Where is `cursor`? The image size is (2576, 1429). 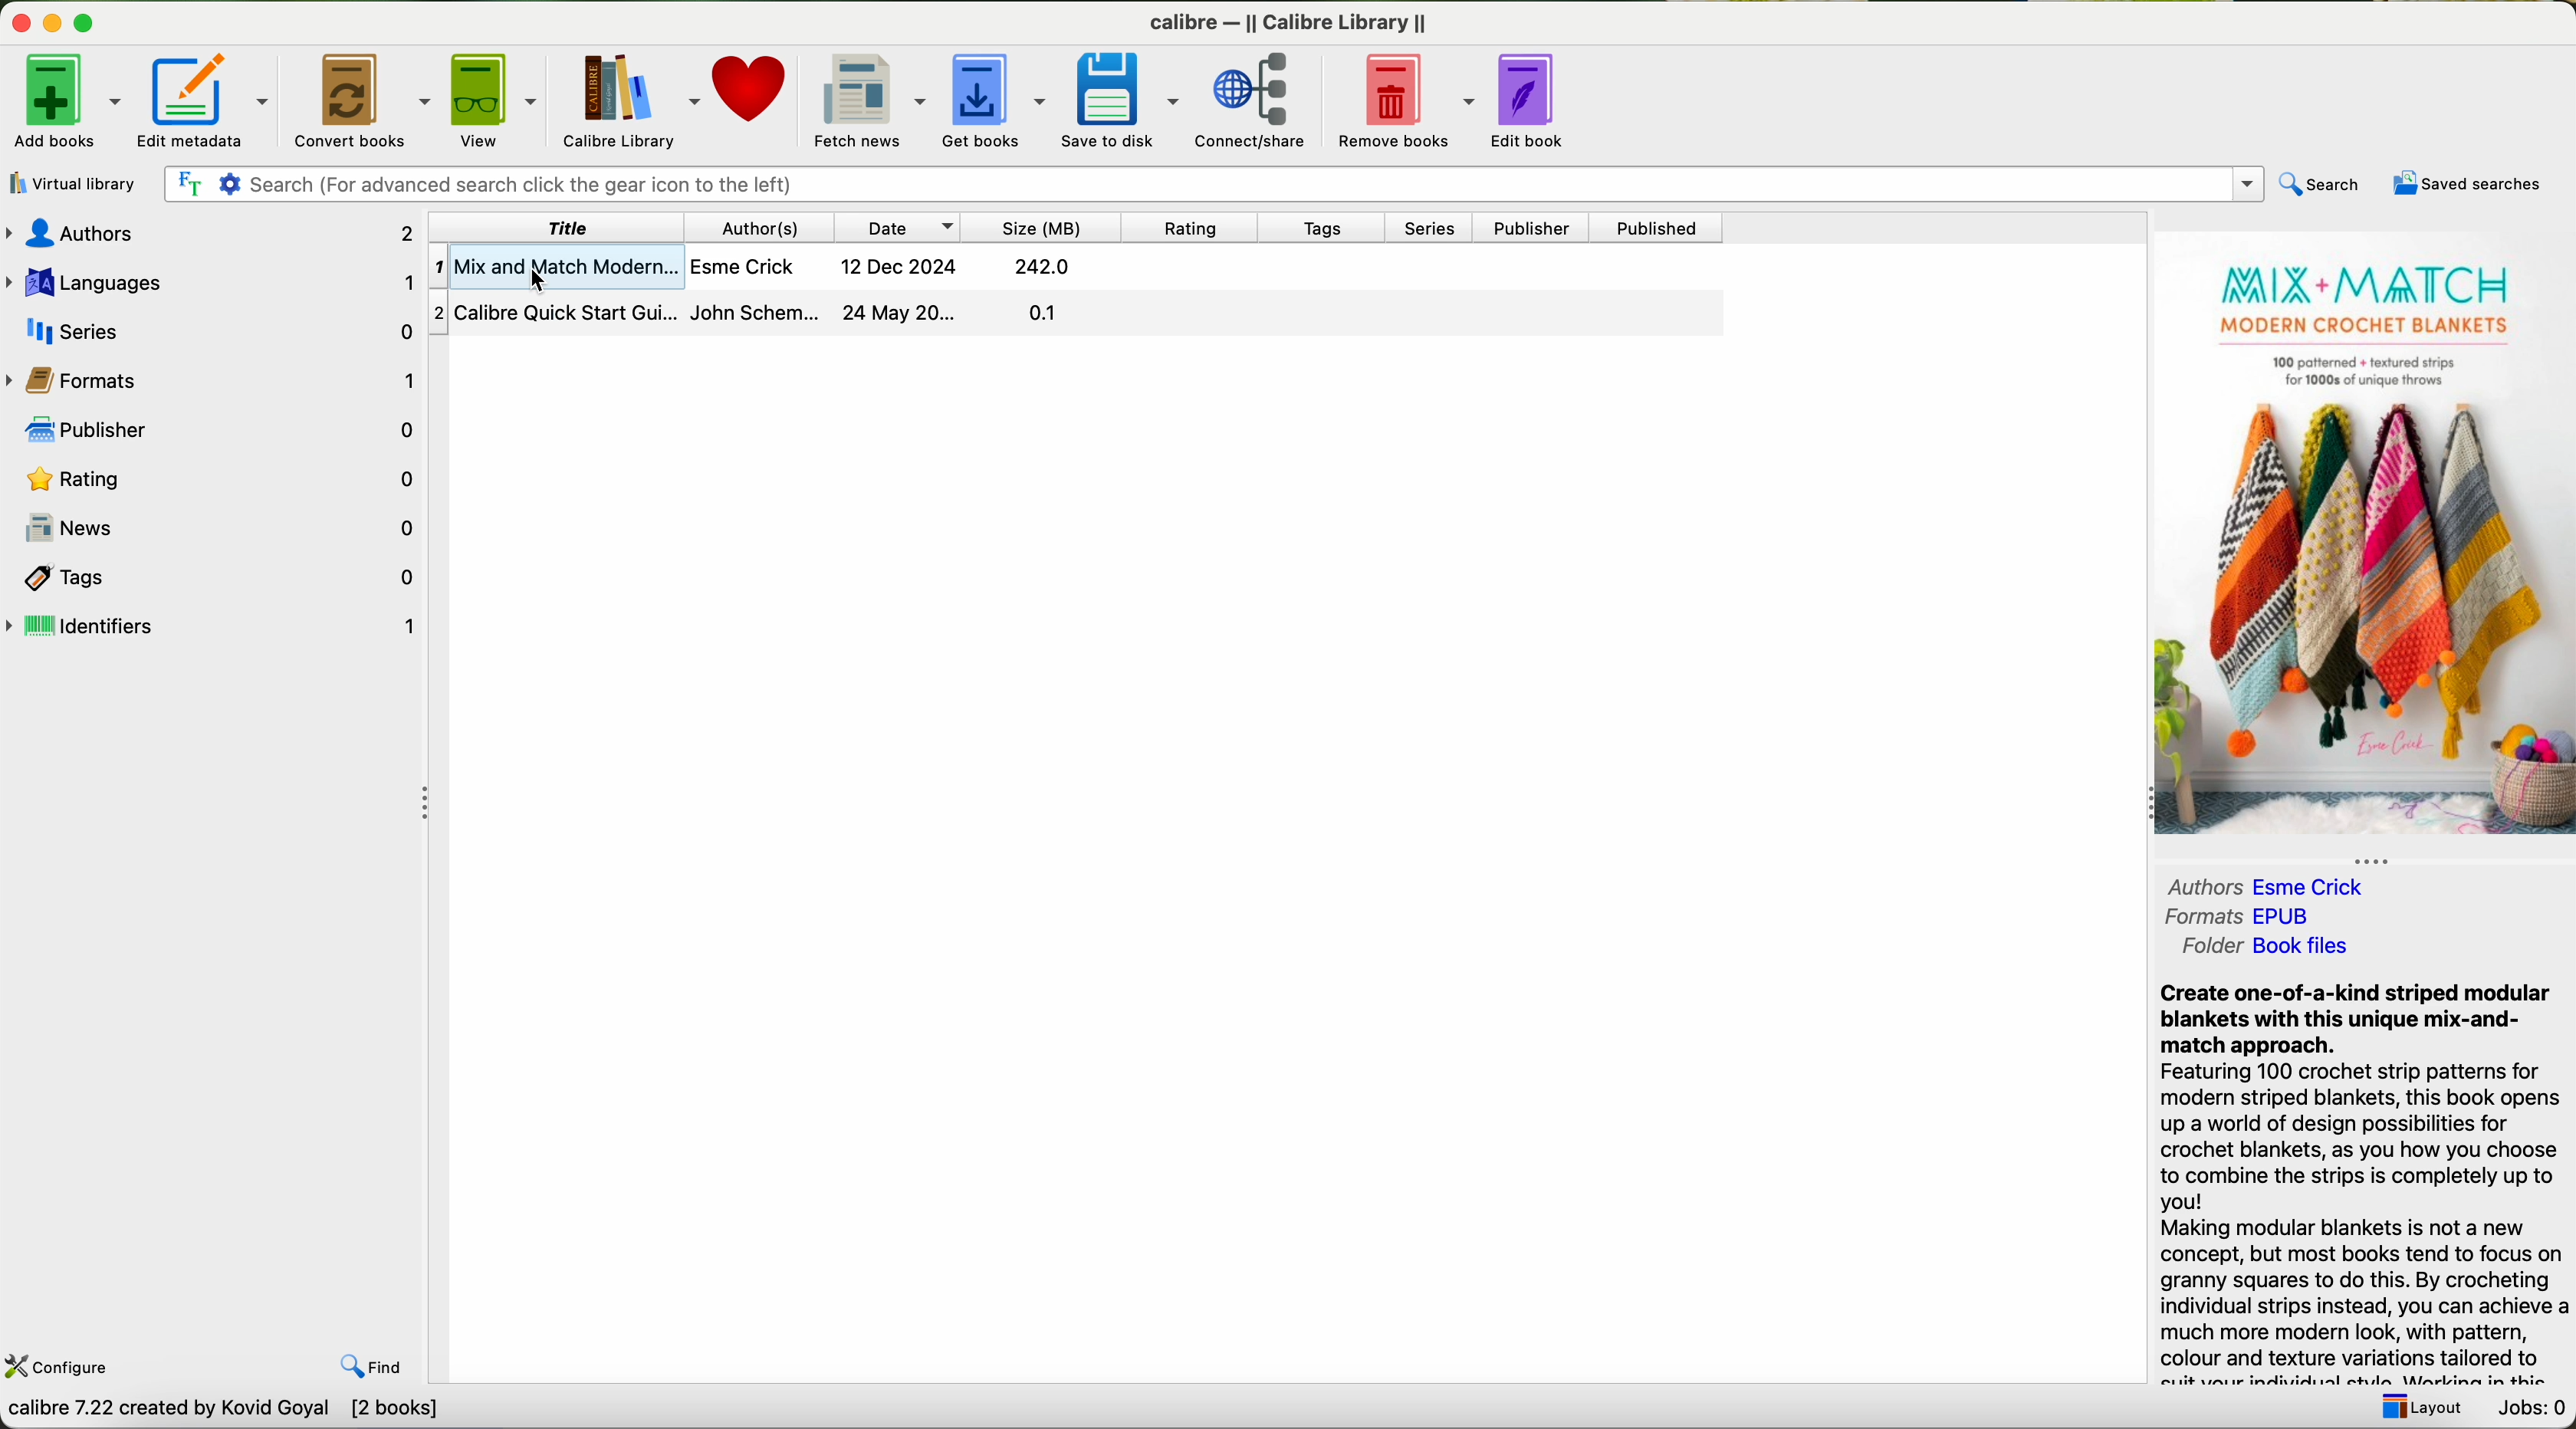 cursor is located at coordinates (546, 285).